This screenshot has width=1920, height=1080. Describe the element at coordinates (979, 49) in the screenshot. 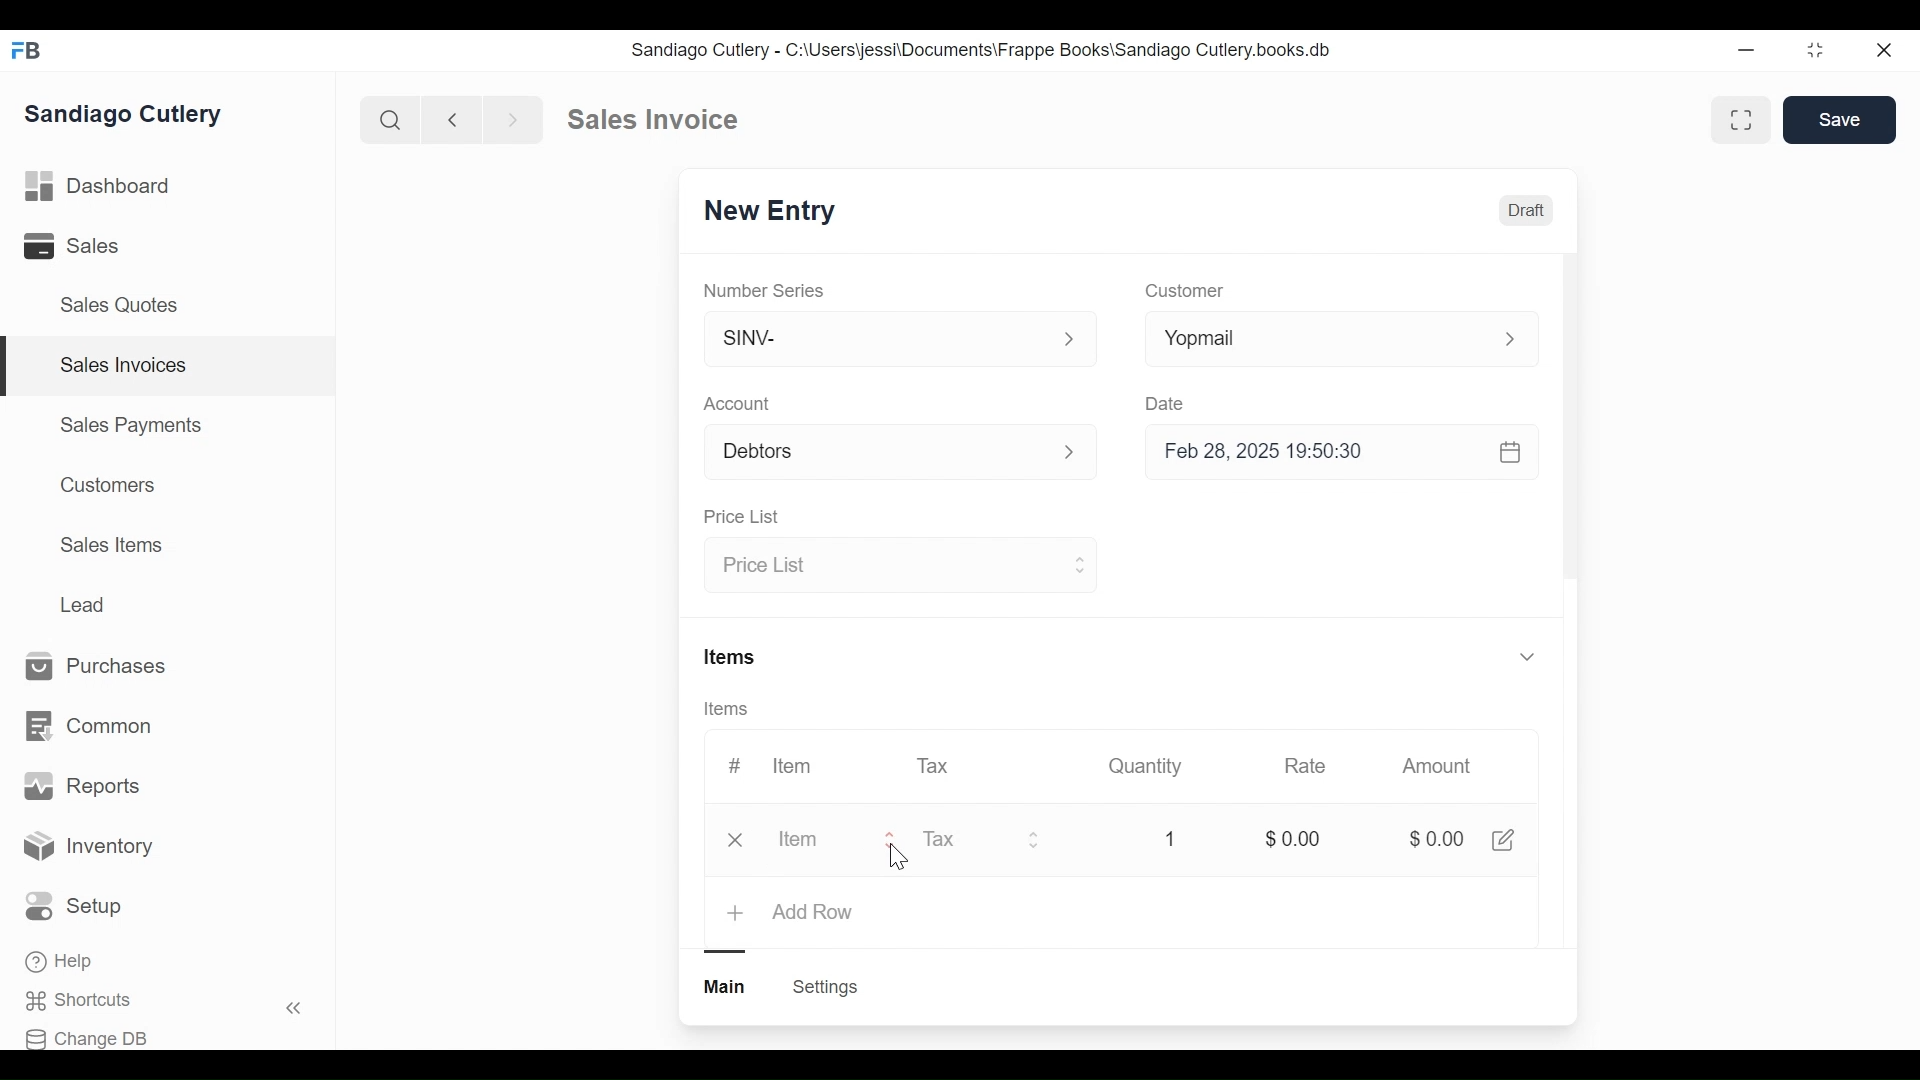

I see `Sandiago Cutlery - C:\Users\jessi\Documents\Frappe Books\Sandiago Cutlery.books.db` at that location.